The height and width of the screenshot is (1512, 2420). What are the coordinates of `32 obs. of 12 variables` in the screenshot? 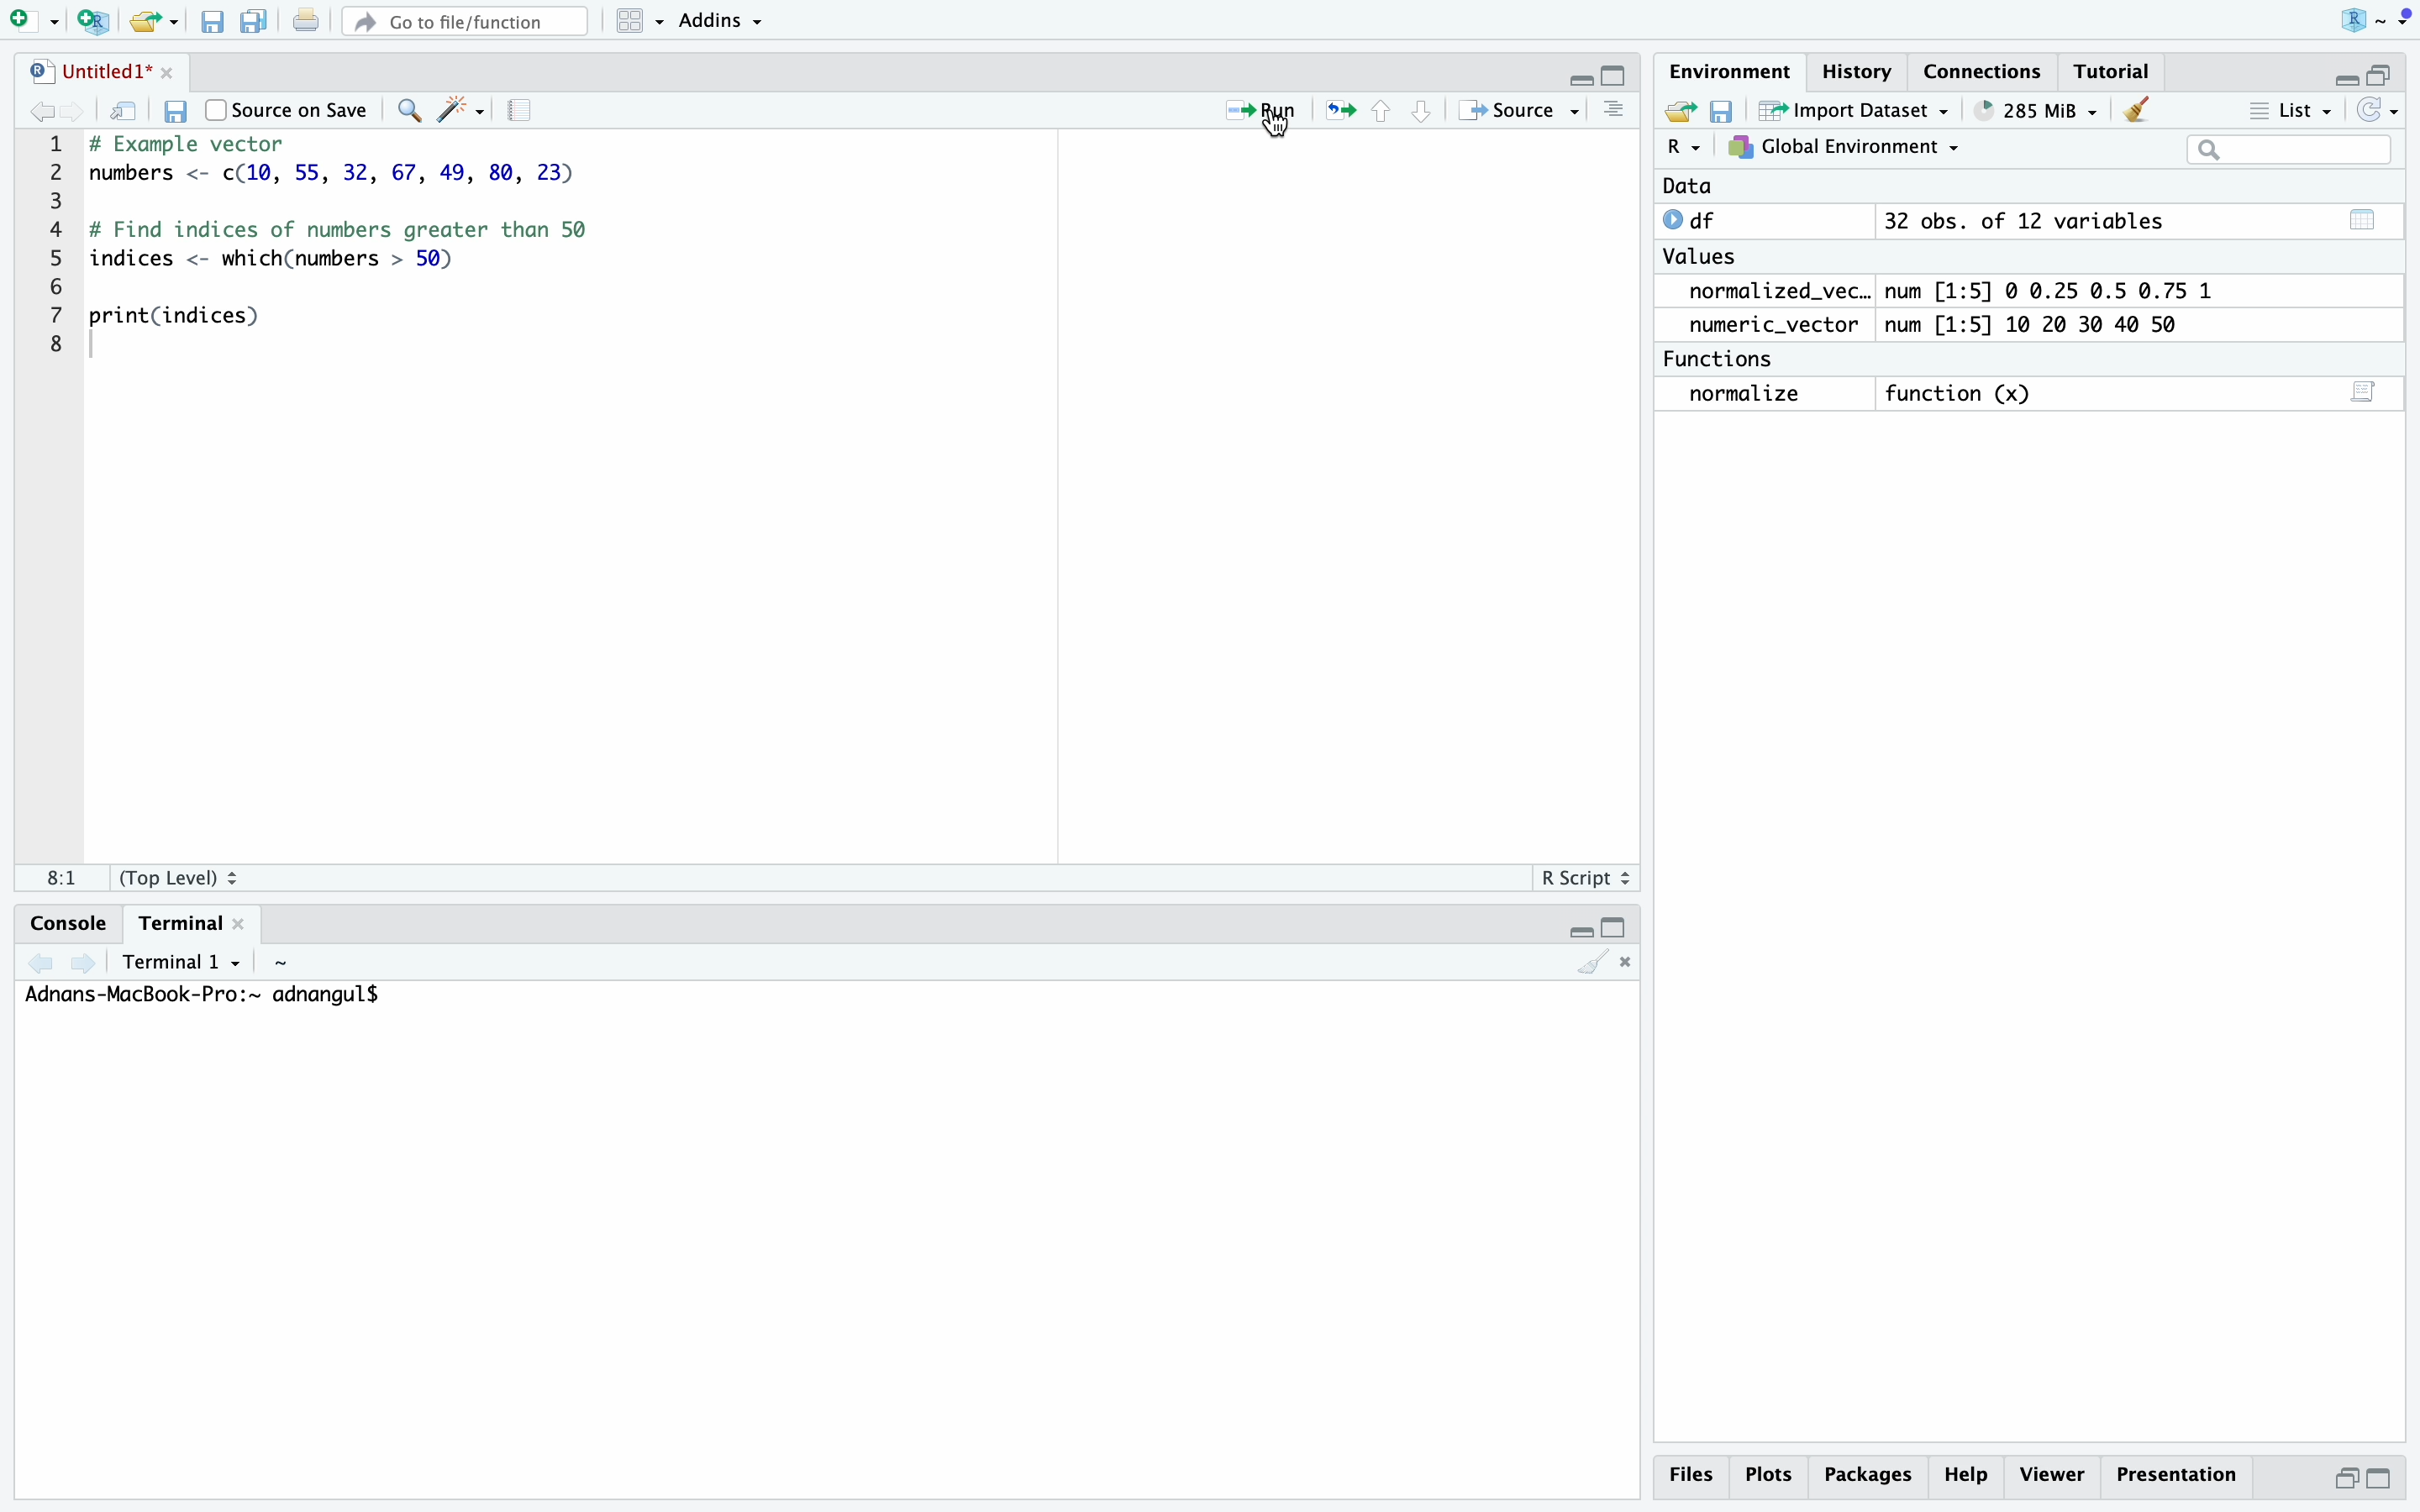 It's located at (2136, 226).